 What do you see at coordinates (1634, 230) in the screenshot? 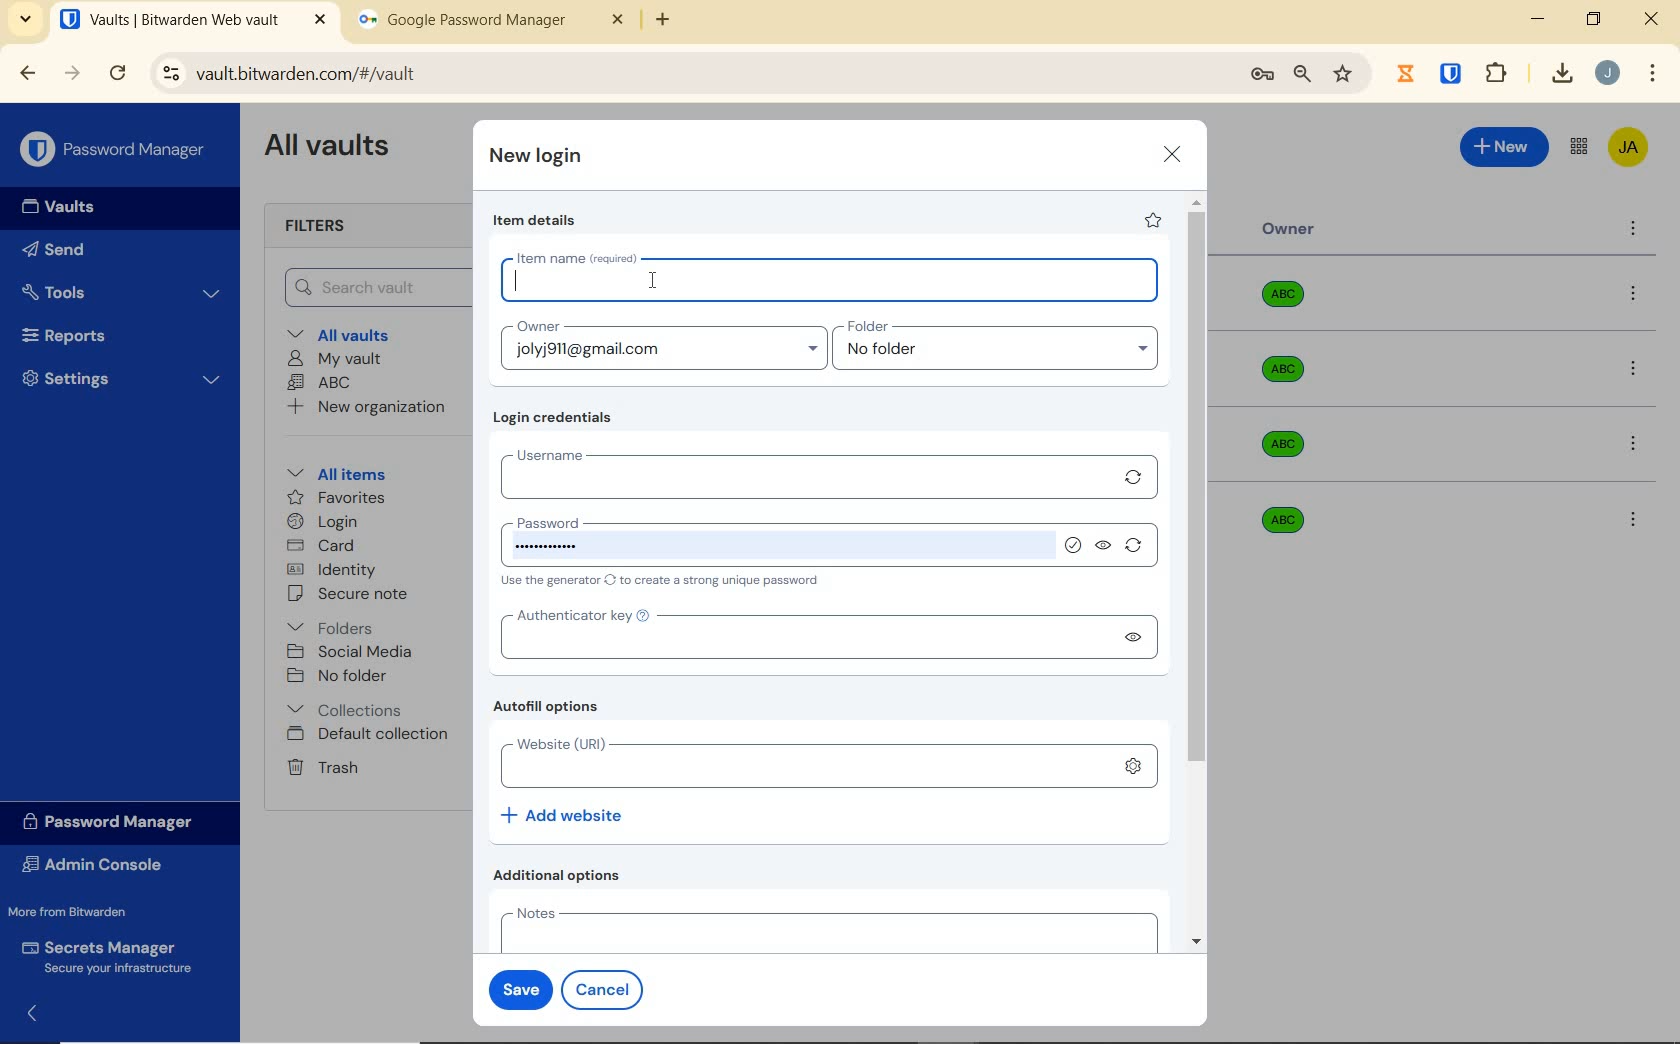
I see `more option` at bounding box center [1634, 230].